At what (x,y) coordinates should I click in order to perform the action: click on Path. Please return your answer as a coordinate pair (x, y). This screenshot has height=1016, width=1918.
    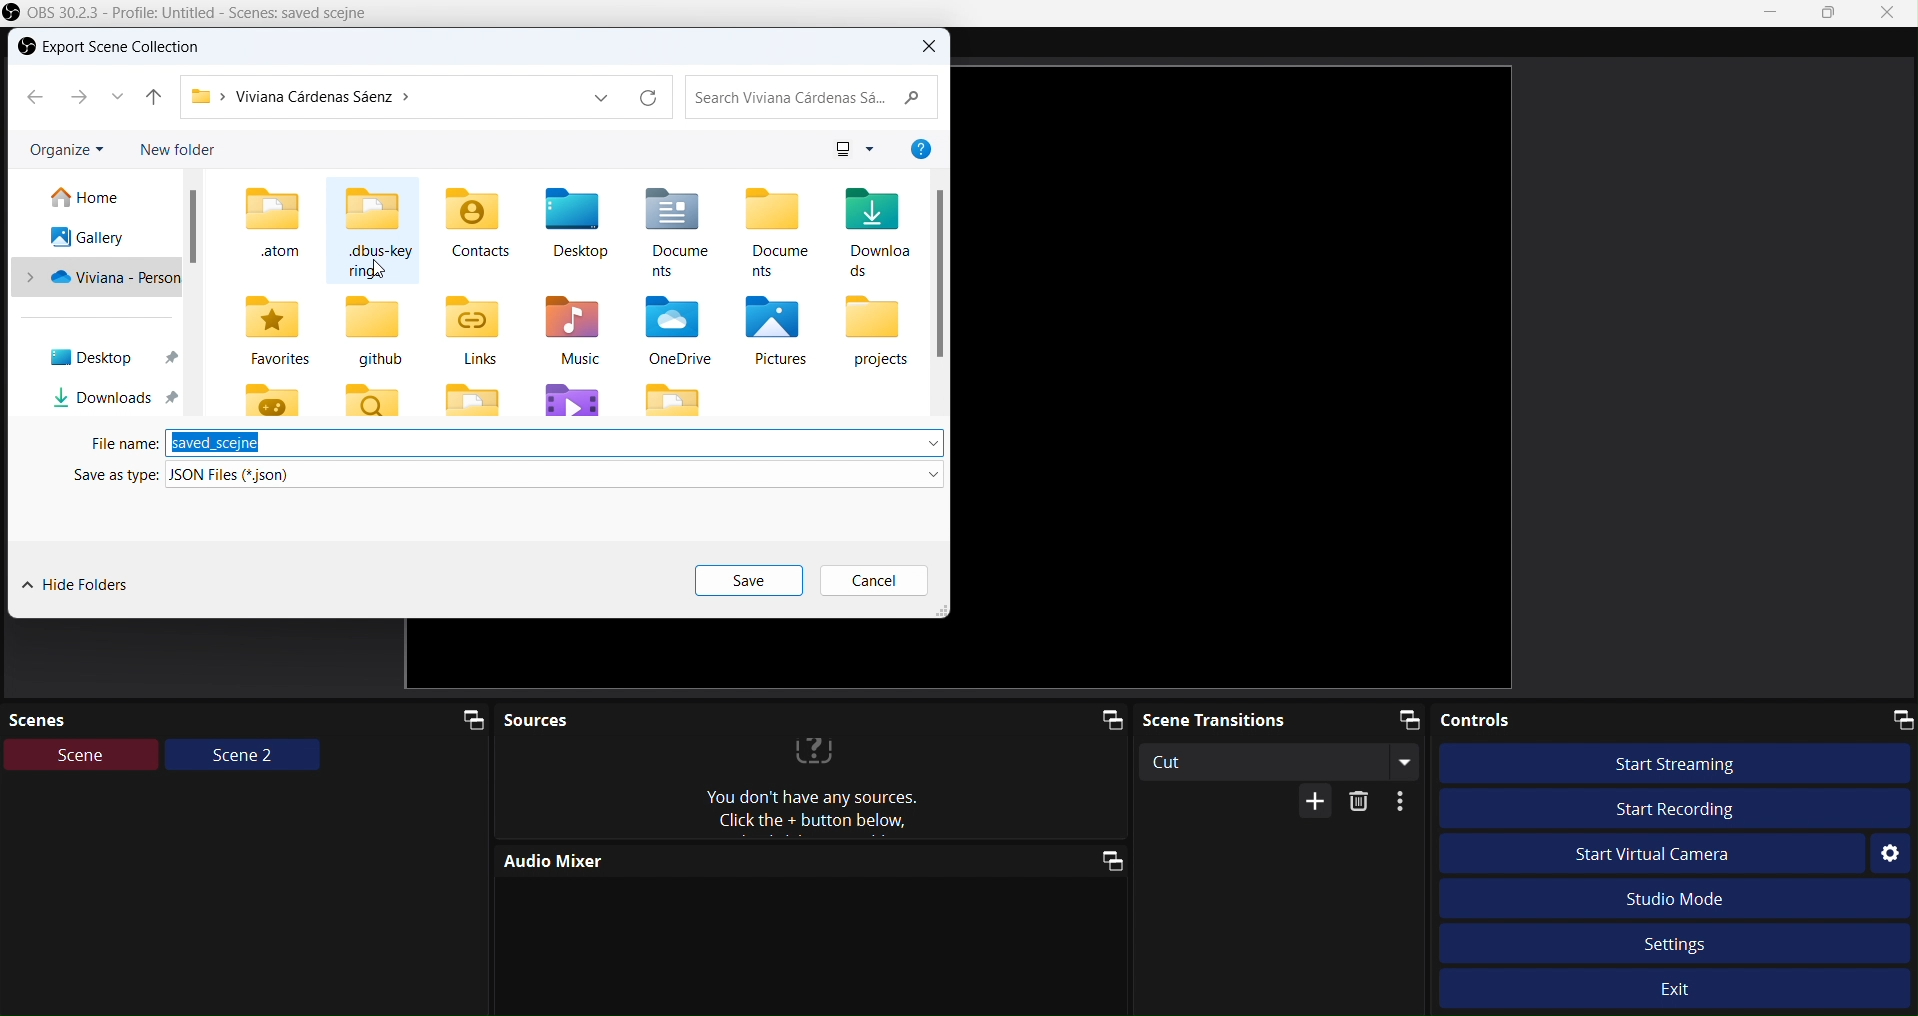
    Looking at the image, I should click on (378, 99).